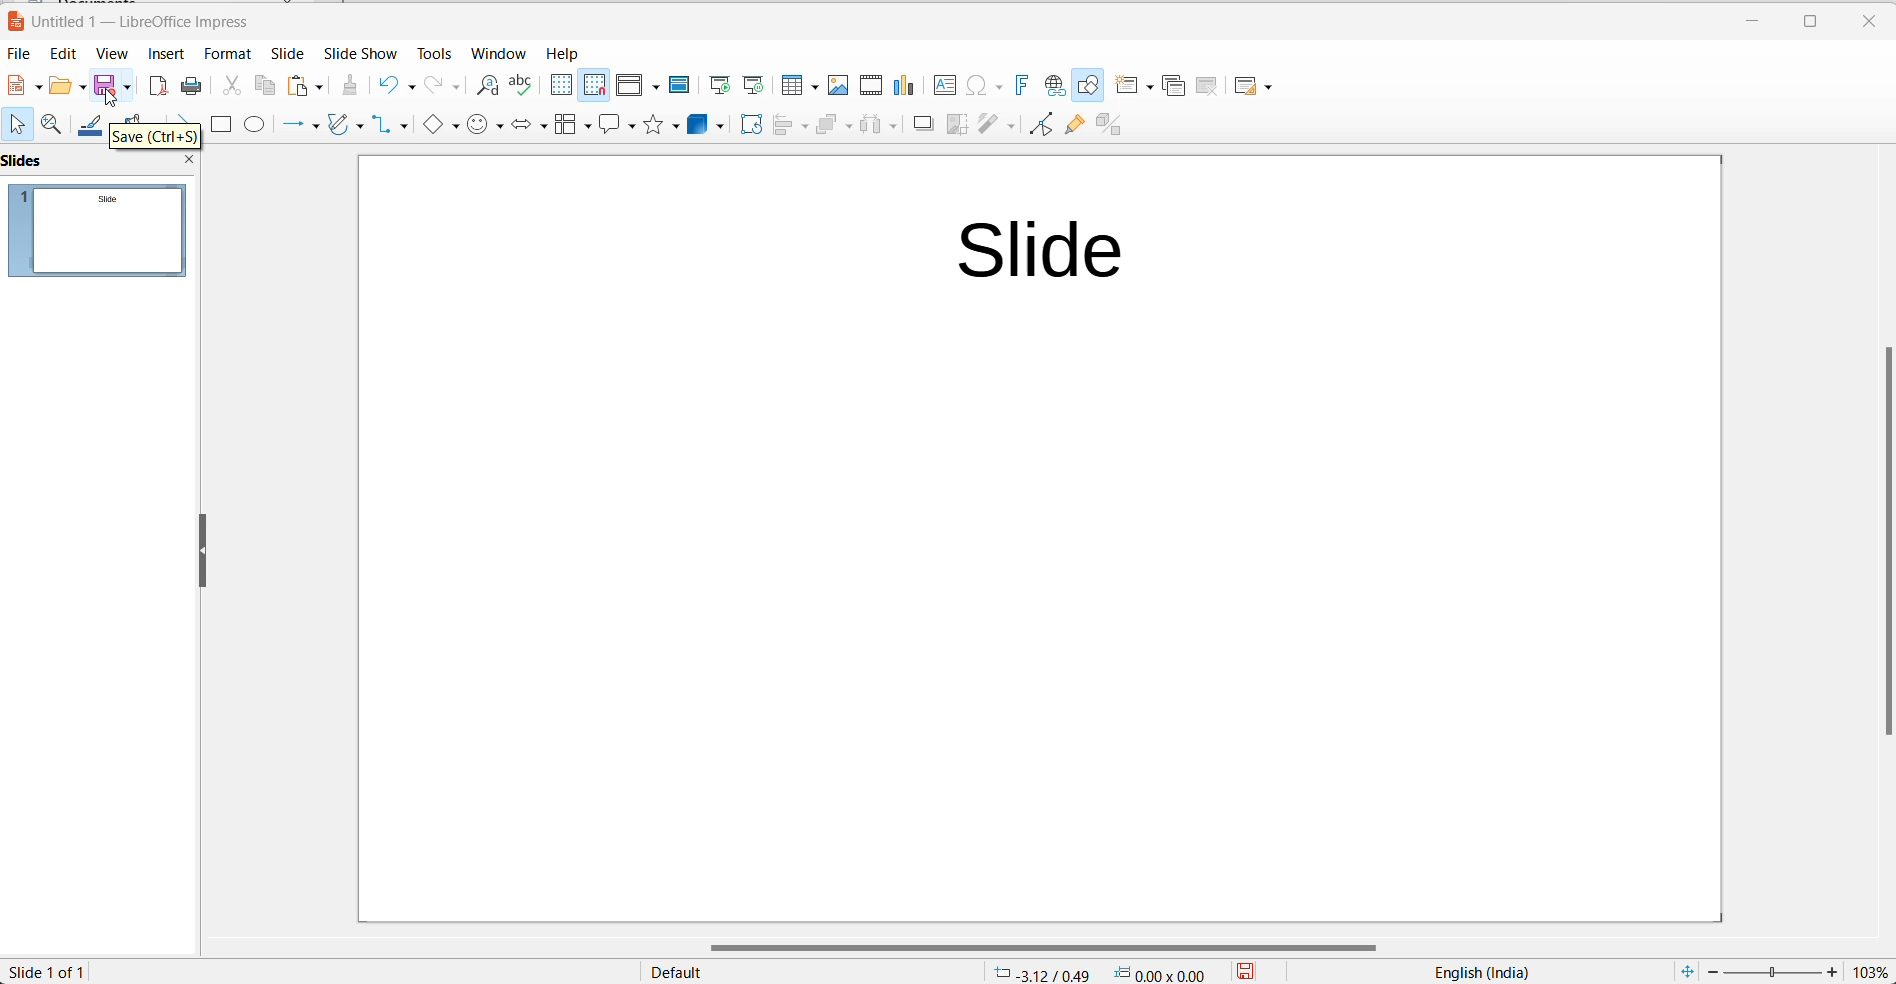 The image size is (1896, 984). I want to click on close, so click(1865, 22).